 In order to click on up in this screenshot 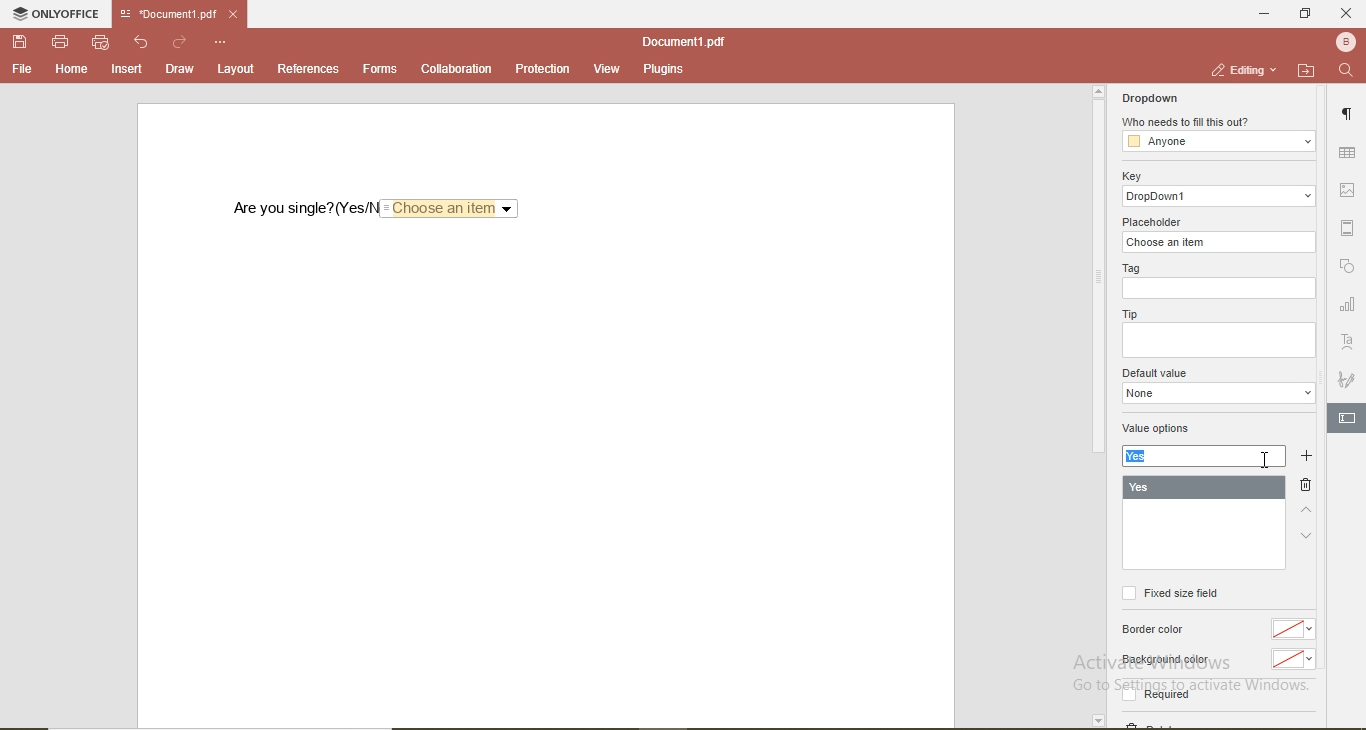, I will do `click(1310, 510)`.